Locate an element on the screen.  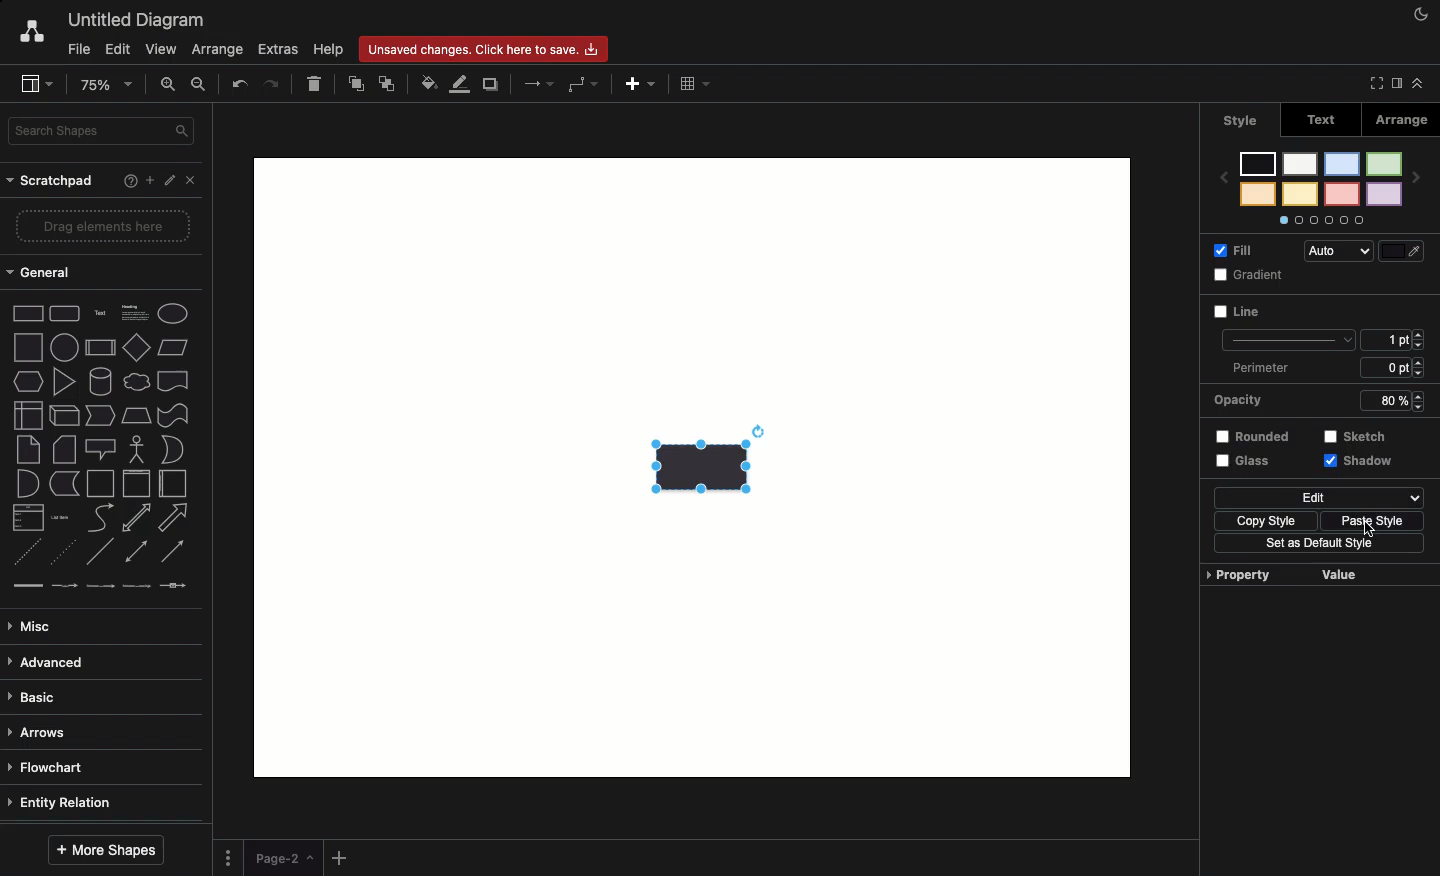
curve is located at coordinates (101, 519).